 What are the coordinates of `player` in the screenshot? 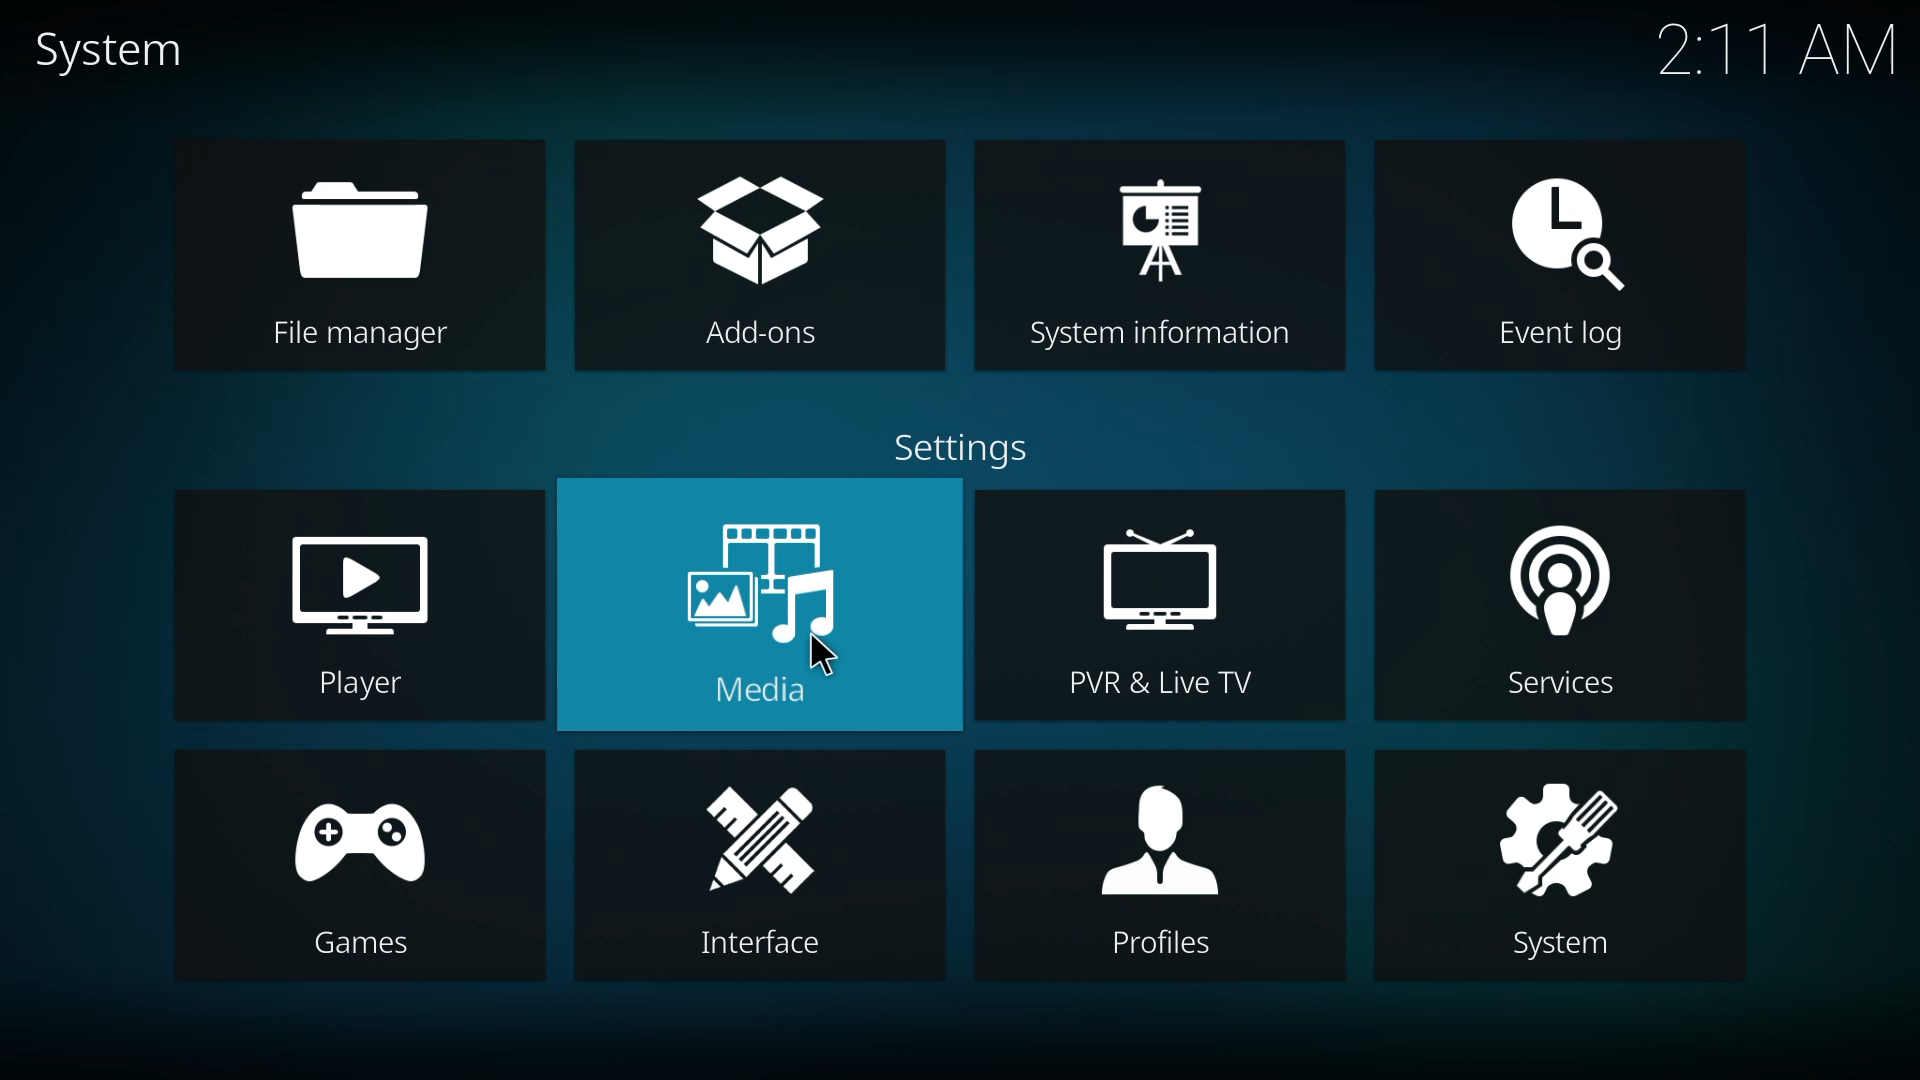 It's located at (360, 611).